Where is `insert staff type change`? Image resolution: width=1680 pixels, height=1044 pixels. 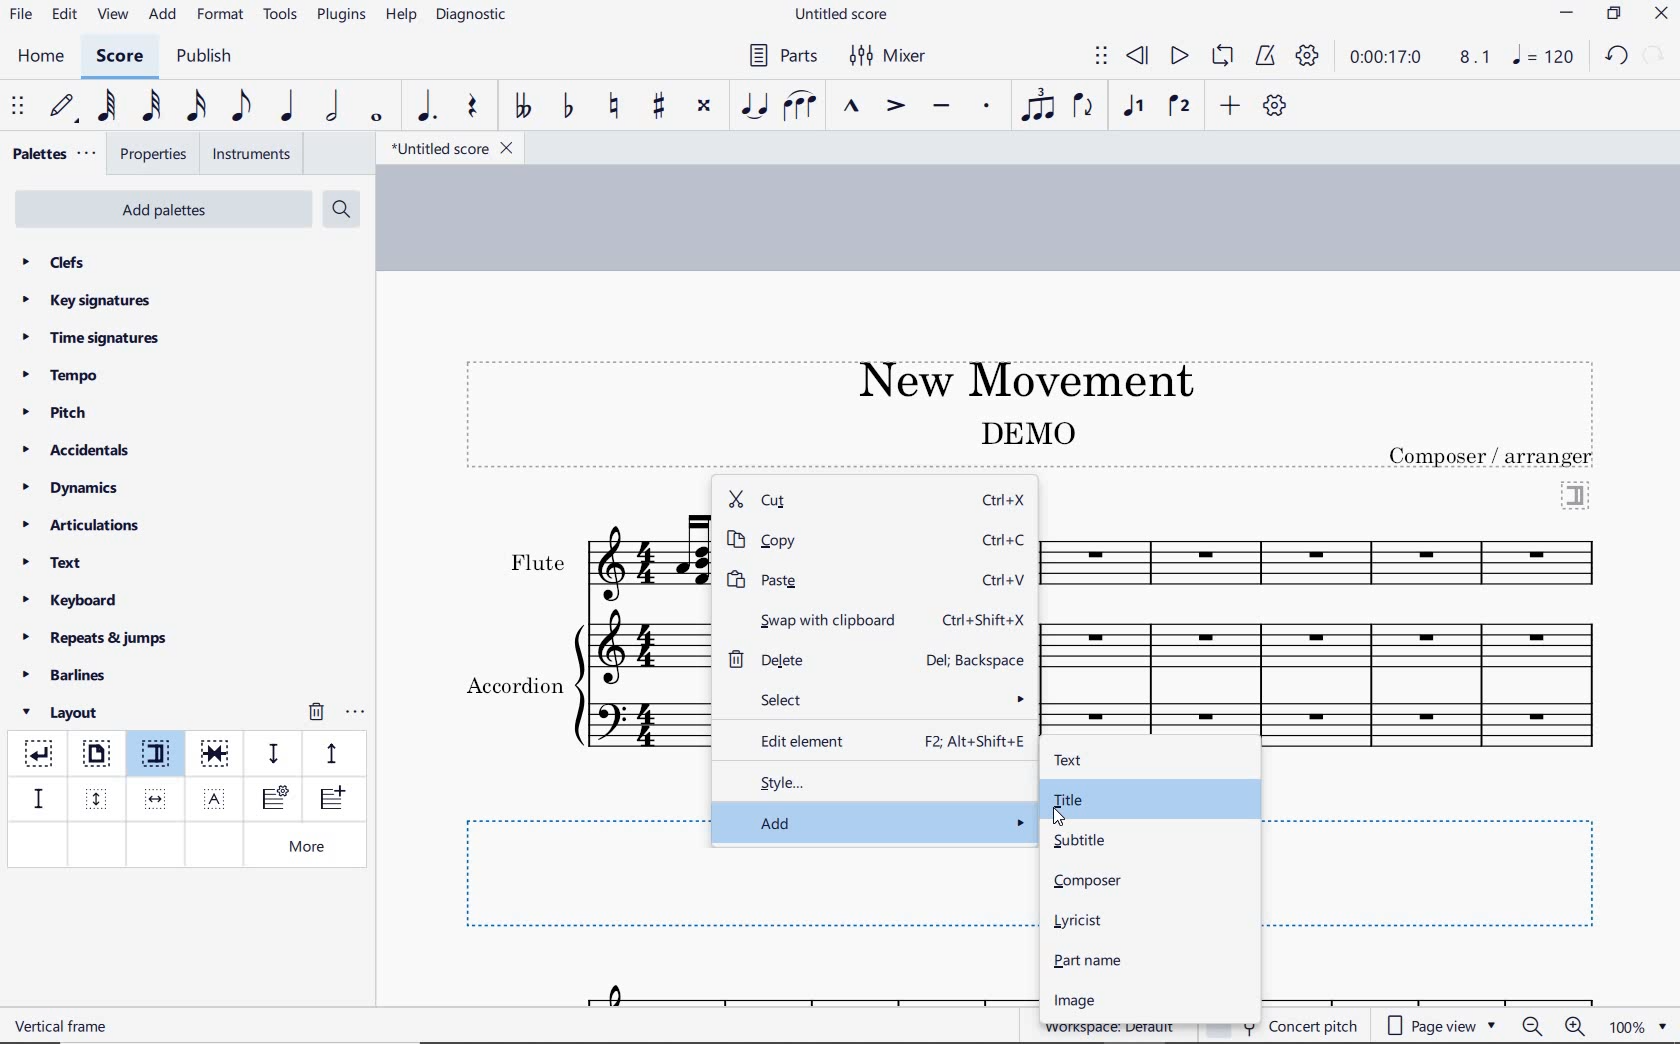 insert staff type change is located at coordinates (275, 799).